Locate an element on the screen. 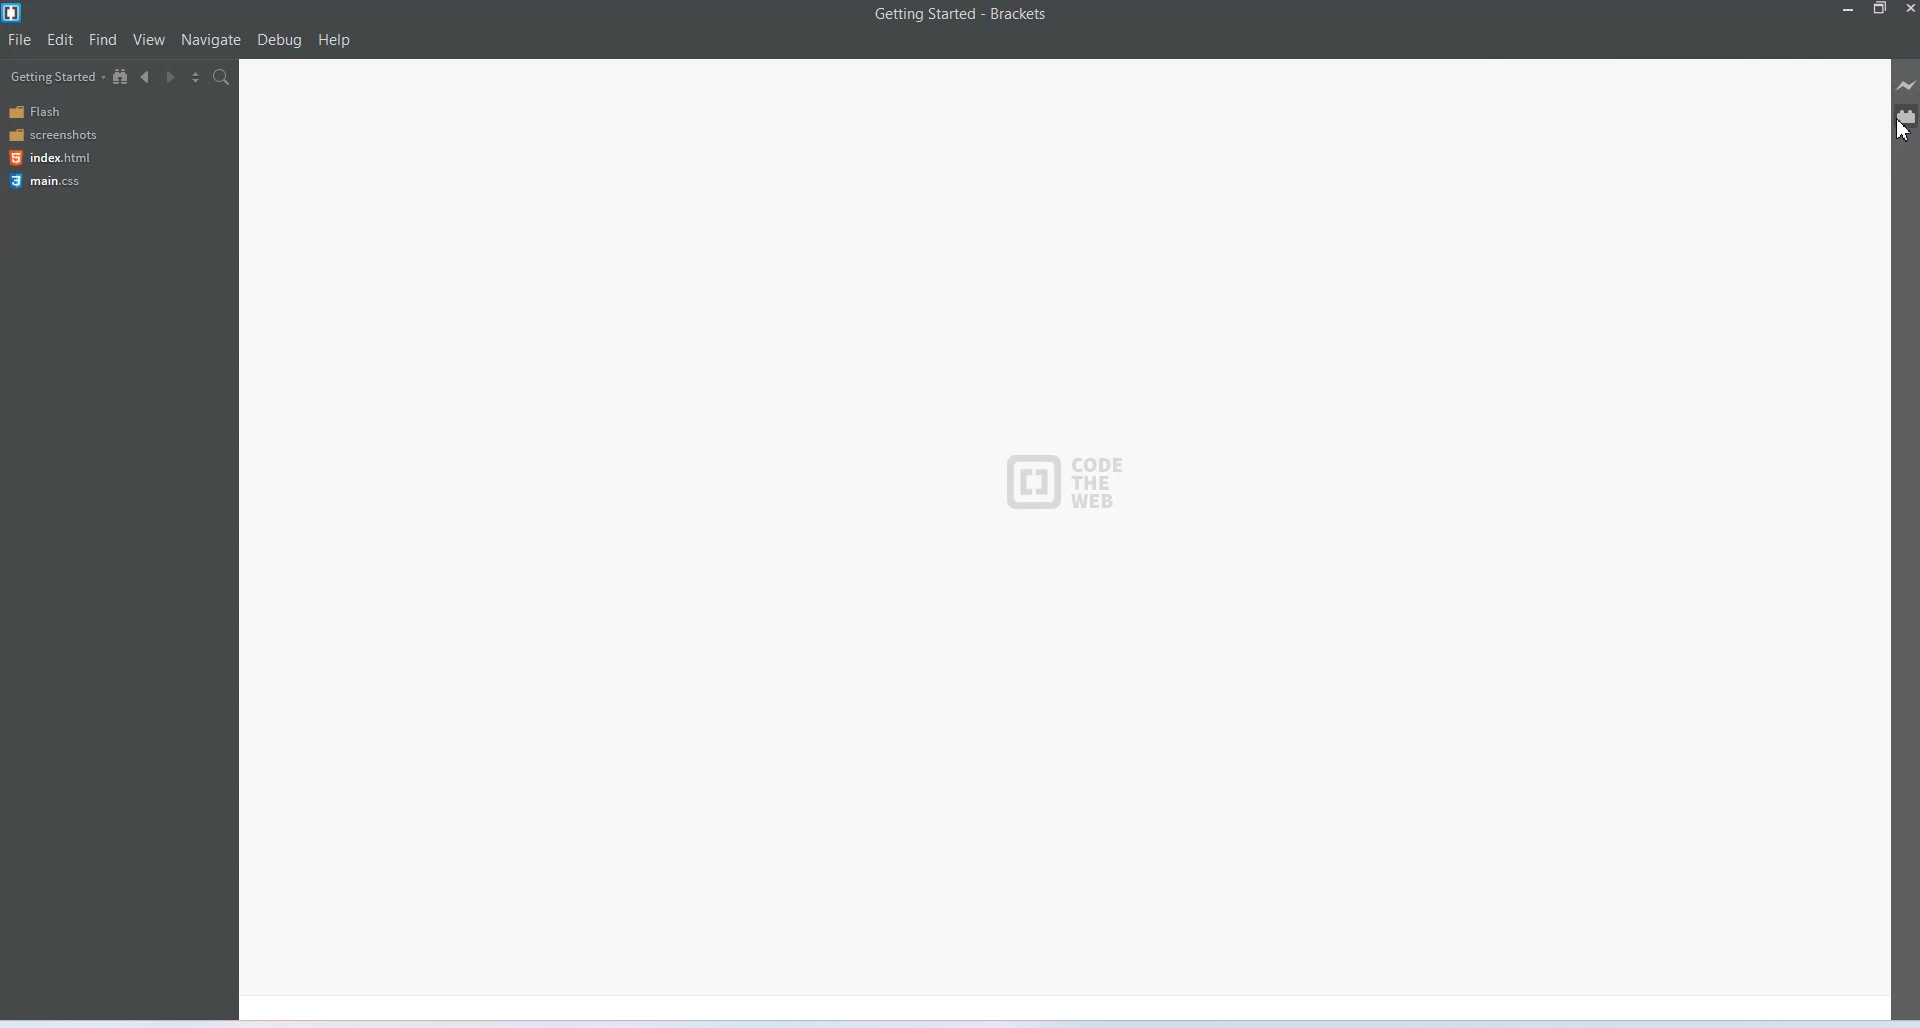 The width and height of the screenshot is (1920, 1028). Brackets is located at coordinates (1018, 13).